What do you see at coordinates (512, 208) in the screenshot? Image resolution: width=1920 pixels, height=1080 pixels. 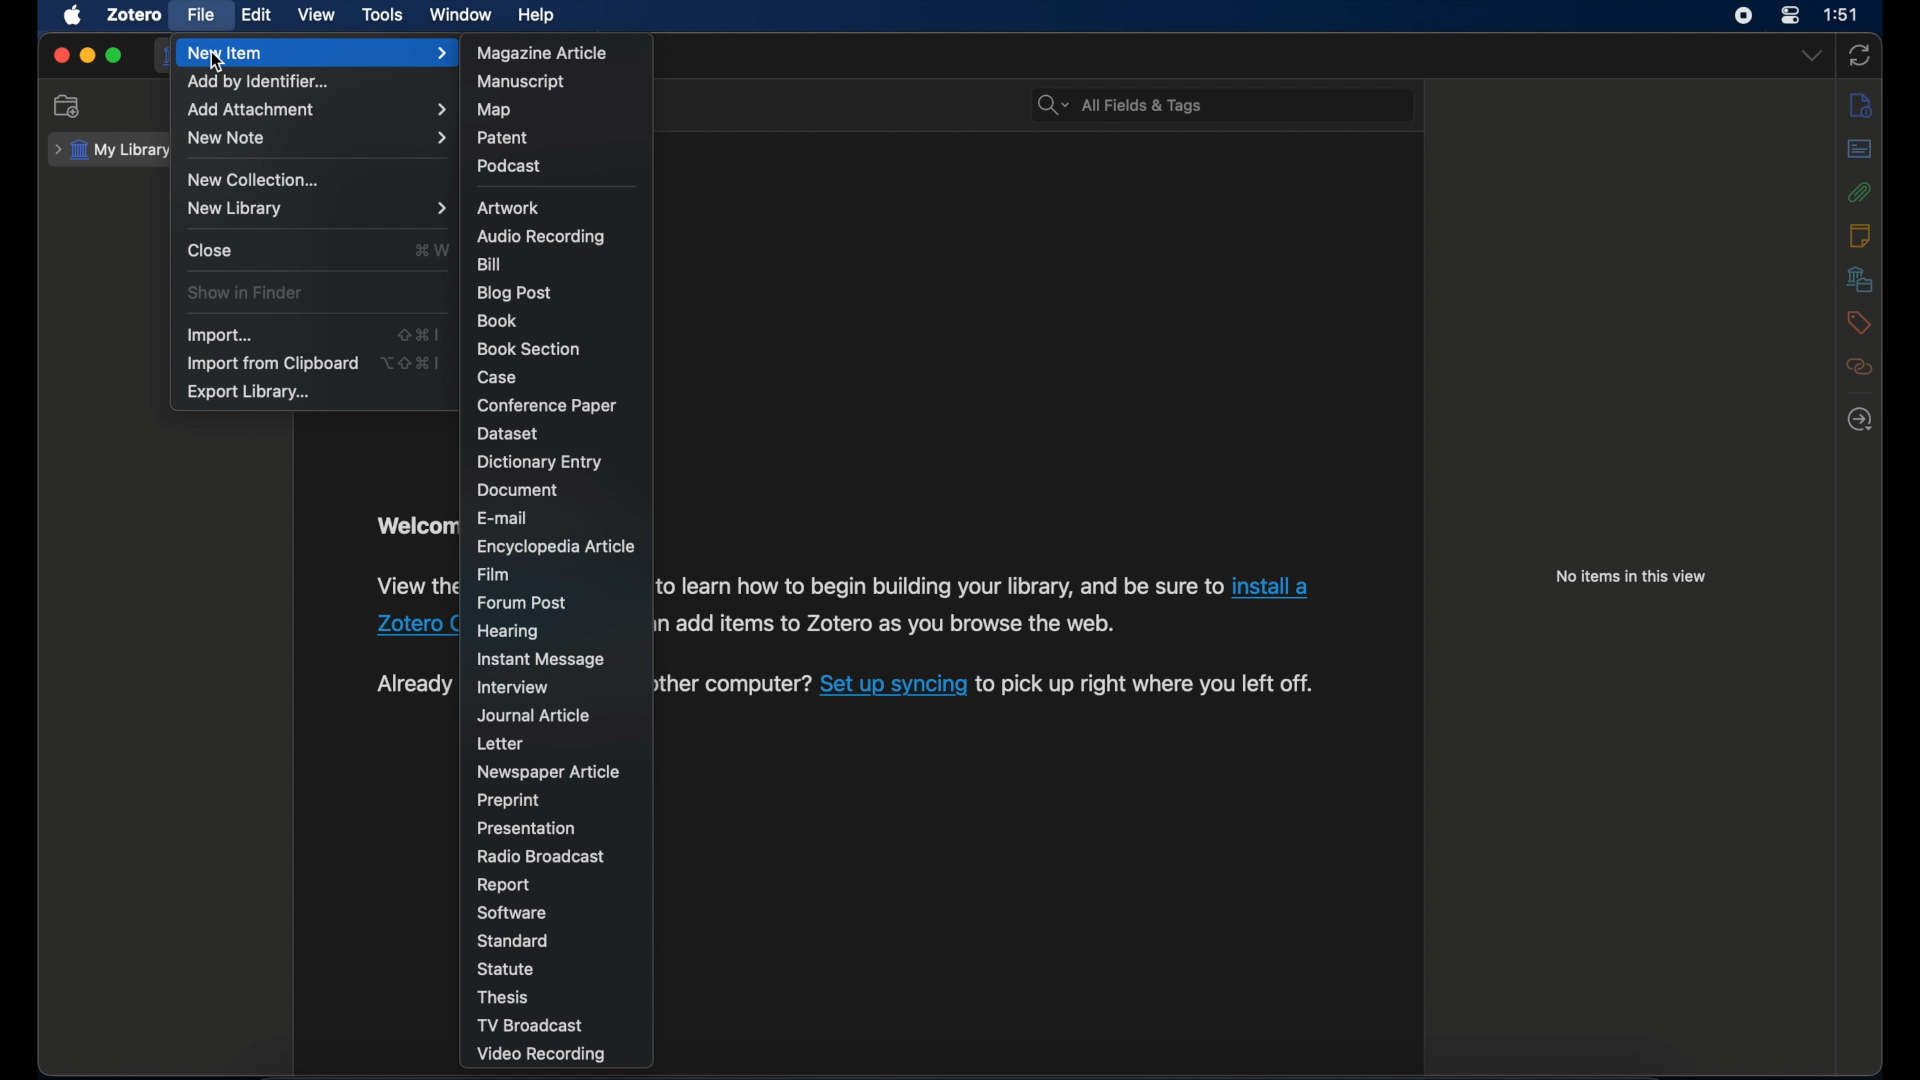 I see `artwork` at bounding box center [512, 208].